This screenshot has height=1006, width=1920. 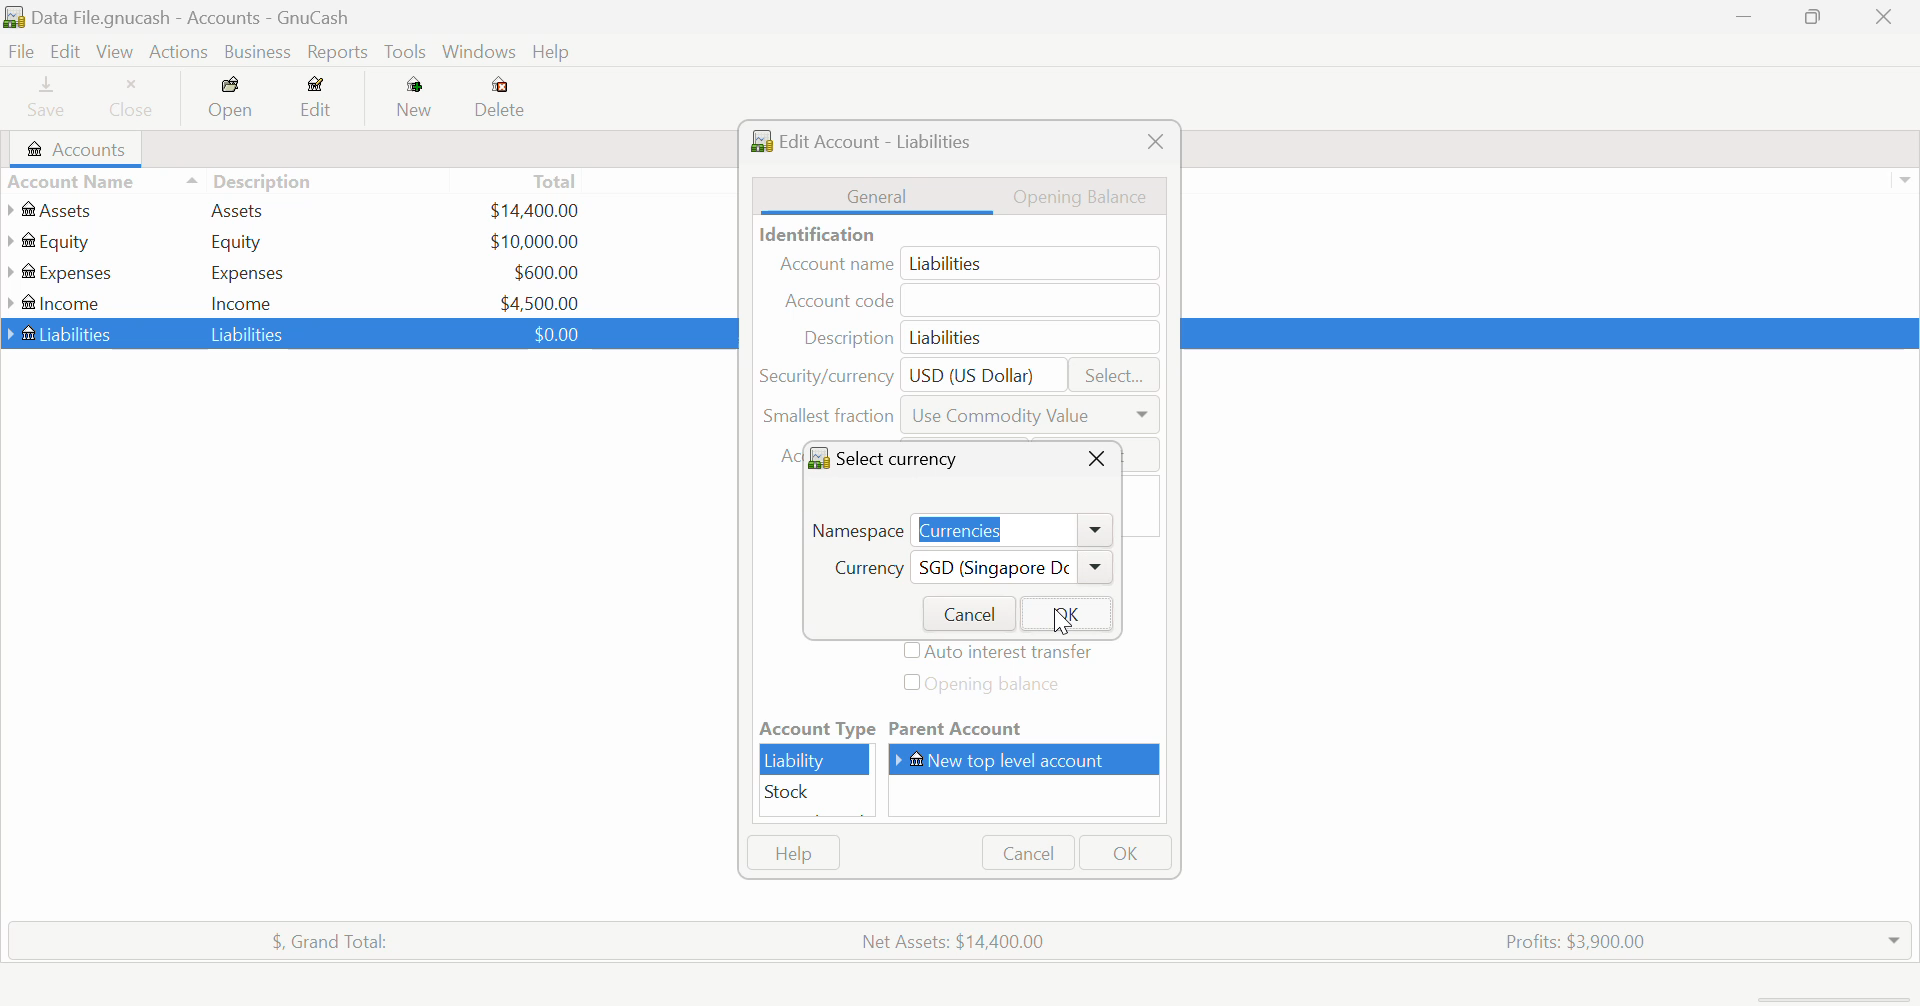 What do you see at coordinates (966, 264) in the screenshot?
I see `Account name: Liabilities` at bounding box center [966, 264].